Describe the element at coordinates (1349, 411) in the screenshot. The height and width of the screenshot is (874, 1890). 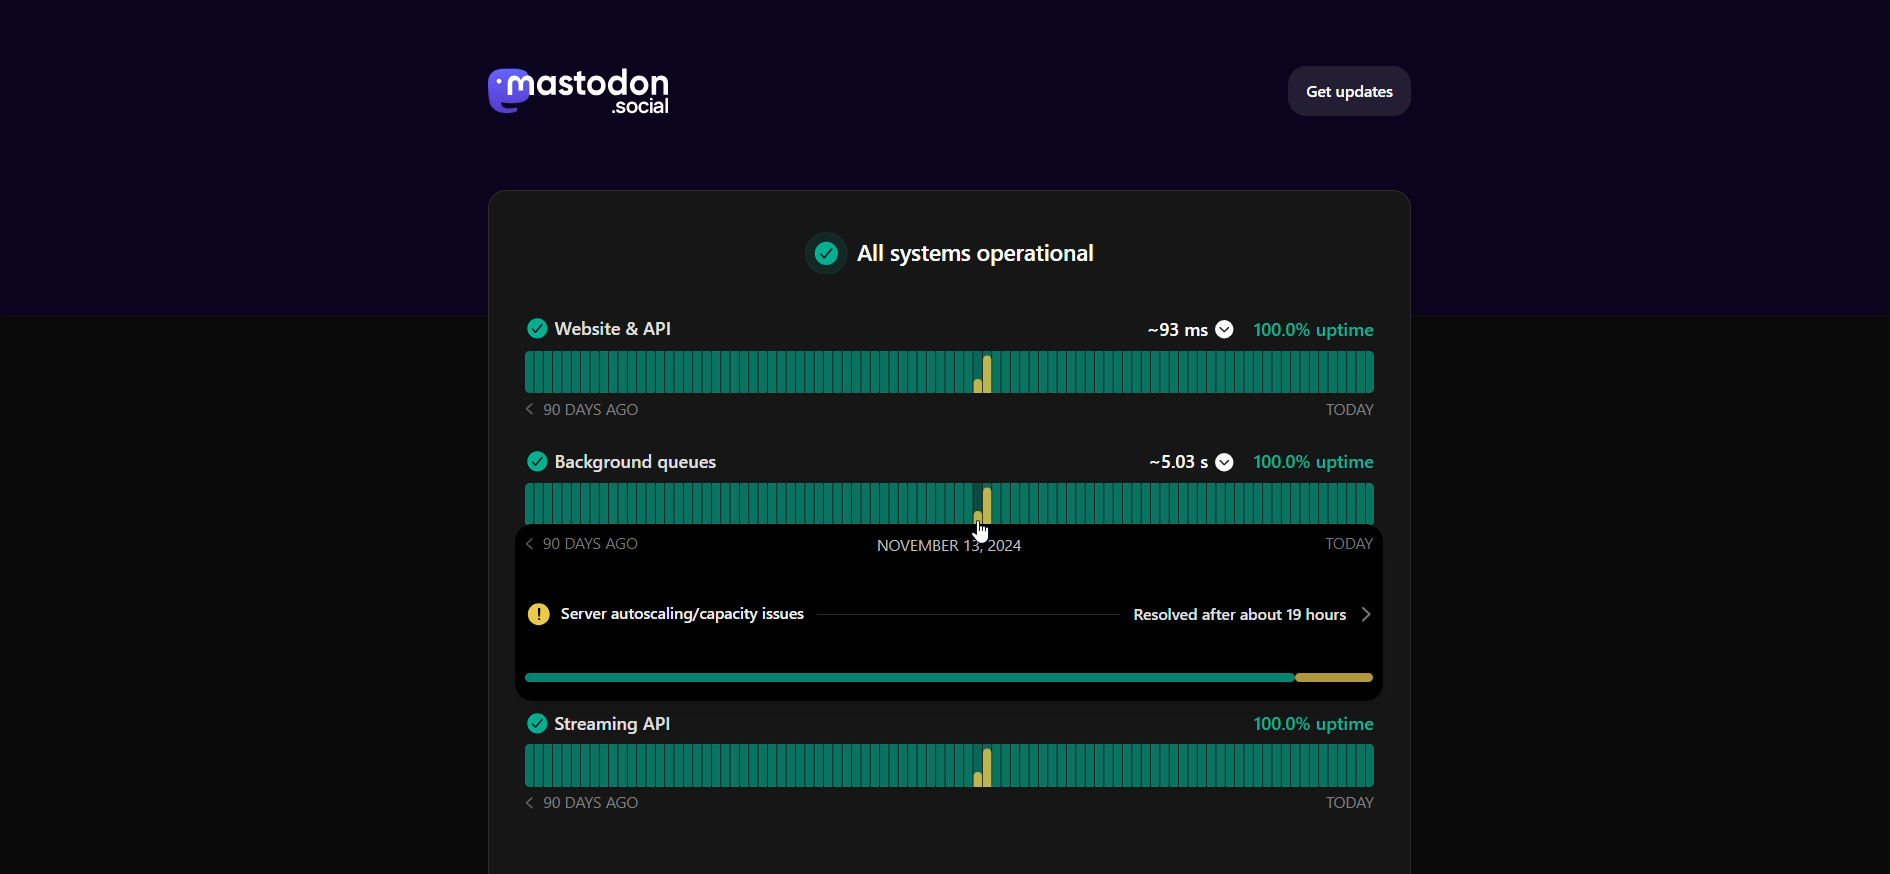
I see `Today` at that location.